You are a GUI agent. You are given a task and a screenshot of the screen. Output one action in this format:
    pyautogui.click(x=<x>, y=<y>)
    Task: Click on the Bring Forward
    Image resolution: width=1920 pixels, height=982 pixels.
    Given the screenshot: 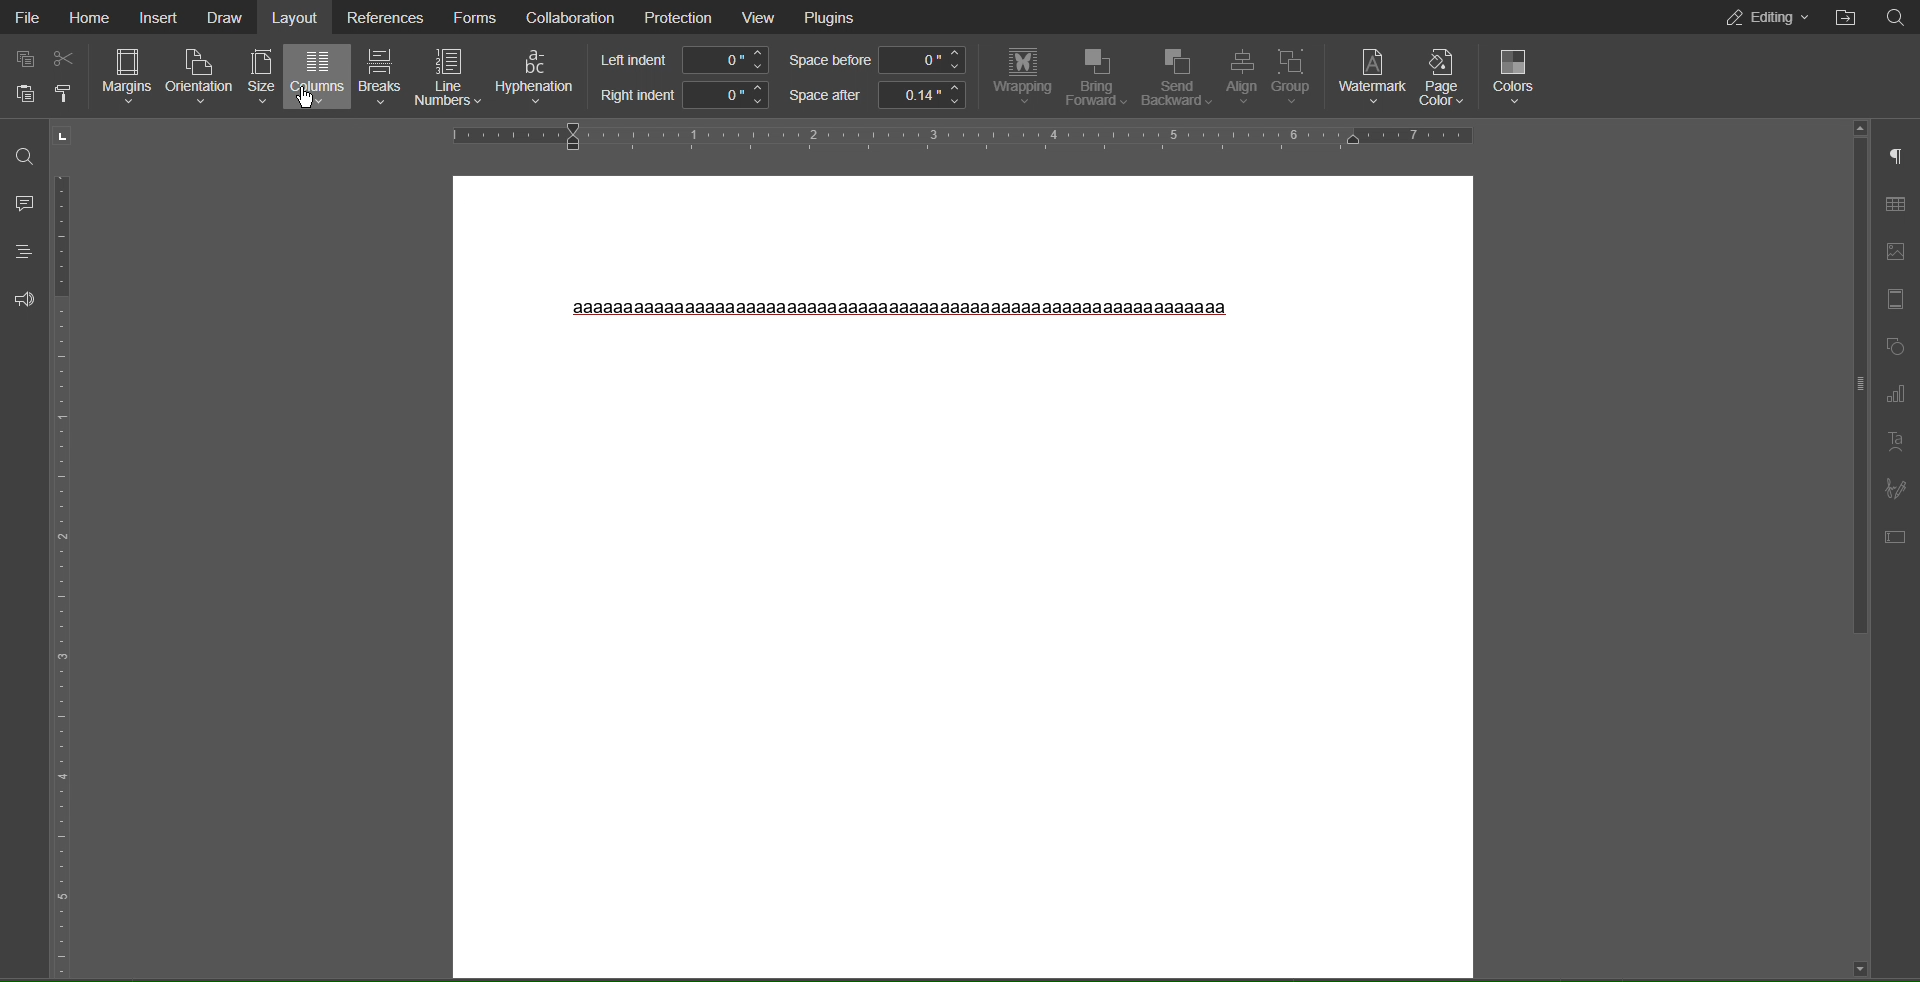 What is the action you would take?
    pyautogui.click(x=1096, y=77)
    